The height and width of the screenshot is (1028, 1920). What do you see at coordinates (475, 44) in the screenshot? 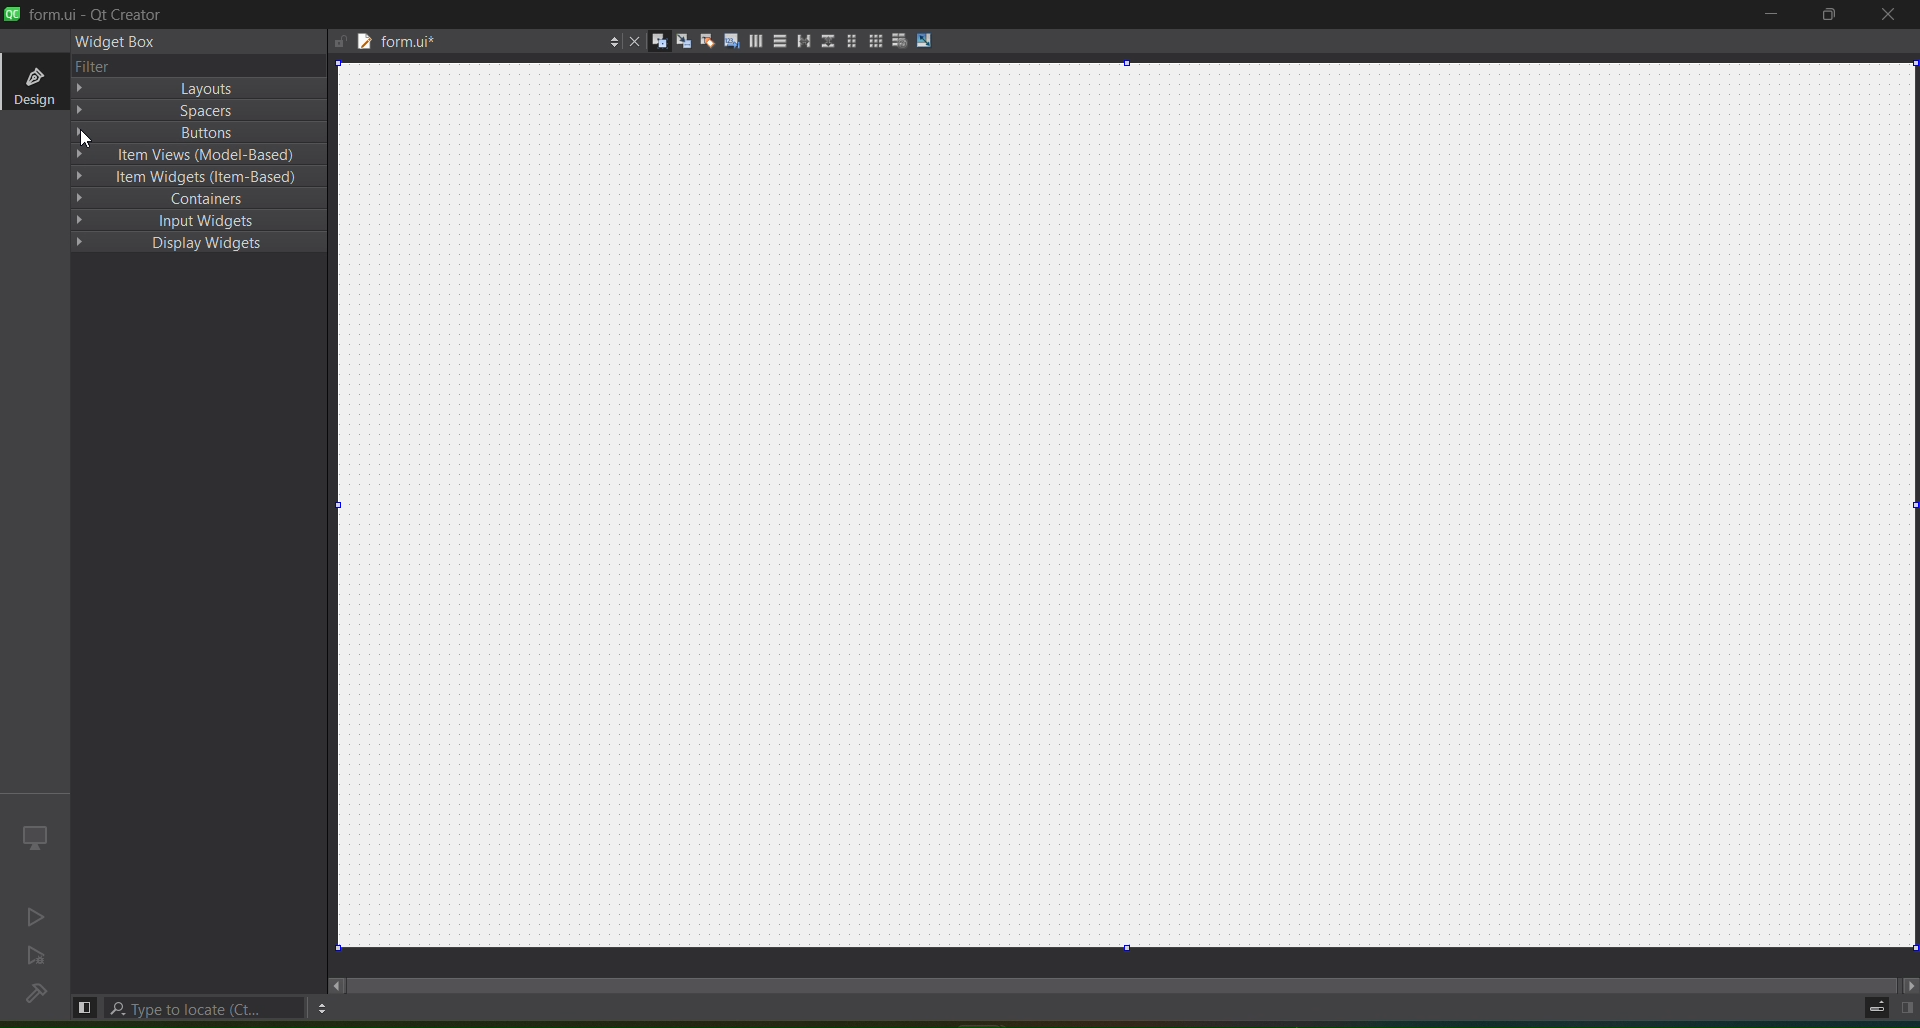
I see `file name` at bounding box center [475, 44].